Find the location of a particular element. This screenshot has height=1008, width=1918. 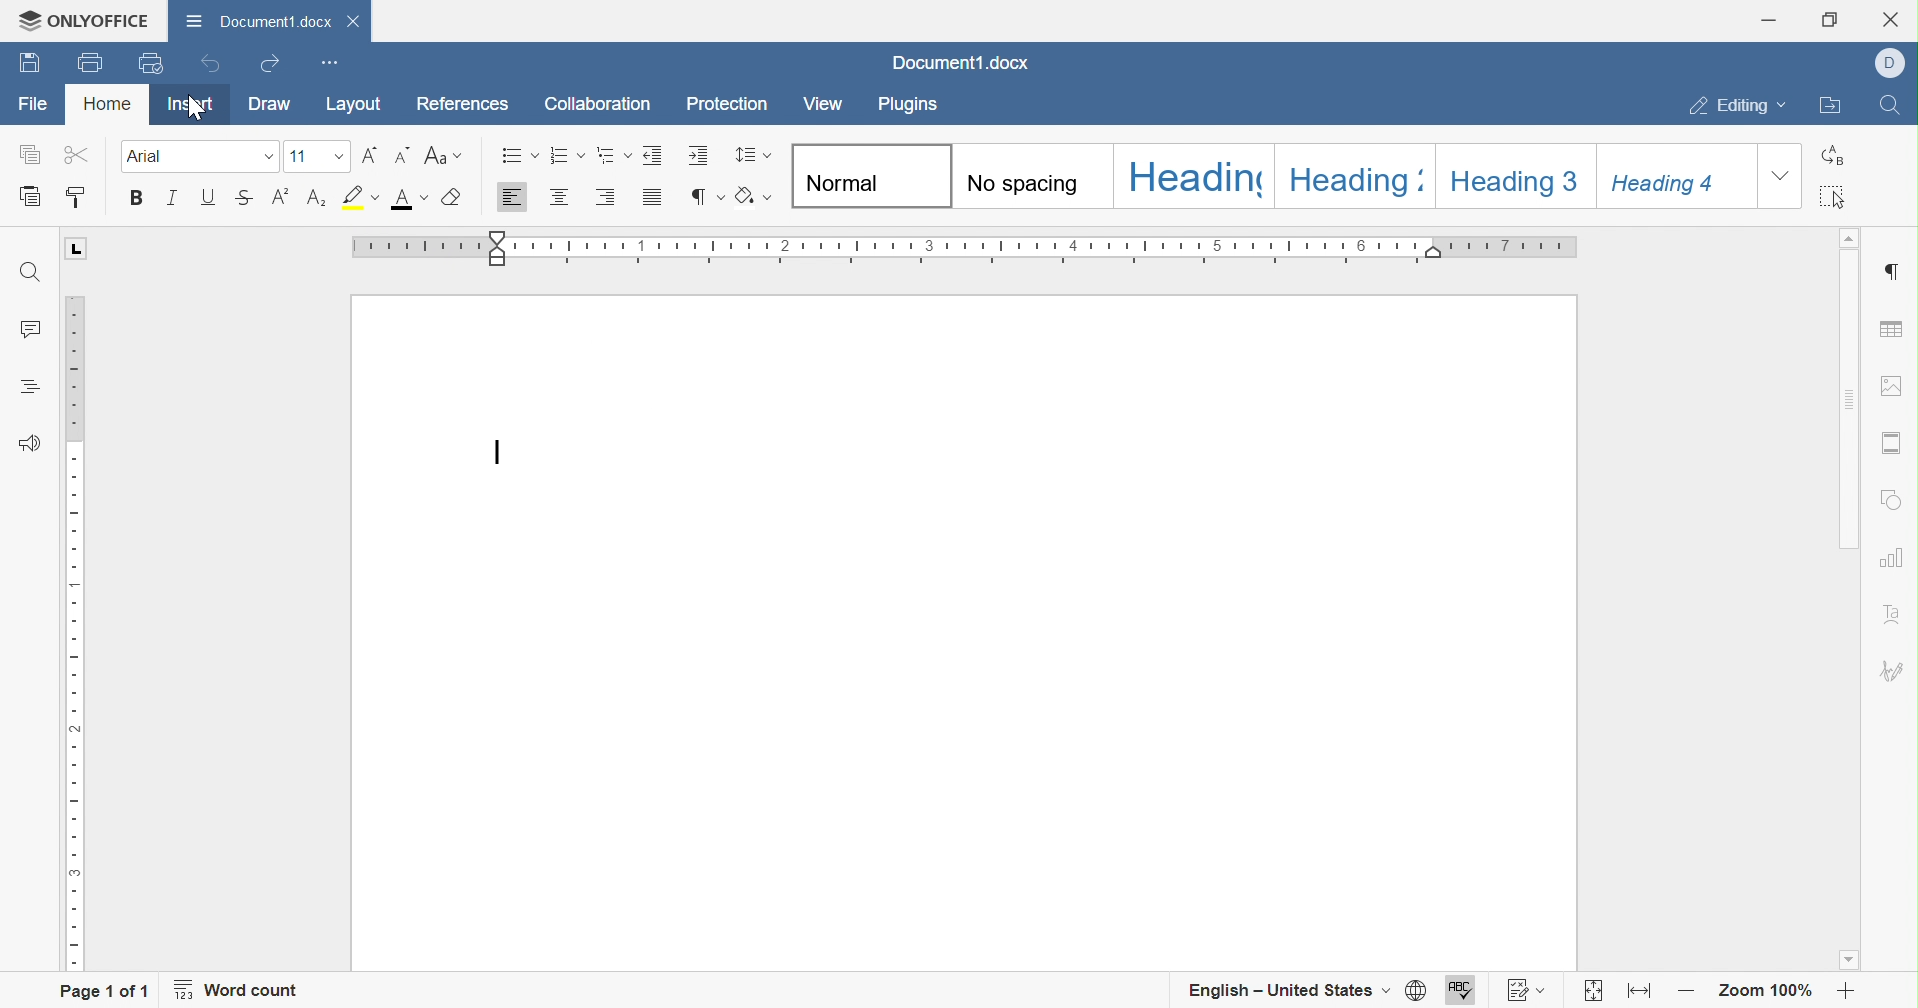

Text art settings is located at coordinates (1895, 618).